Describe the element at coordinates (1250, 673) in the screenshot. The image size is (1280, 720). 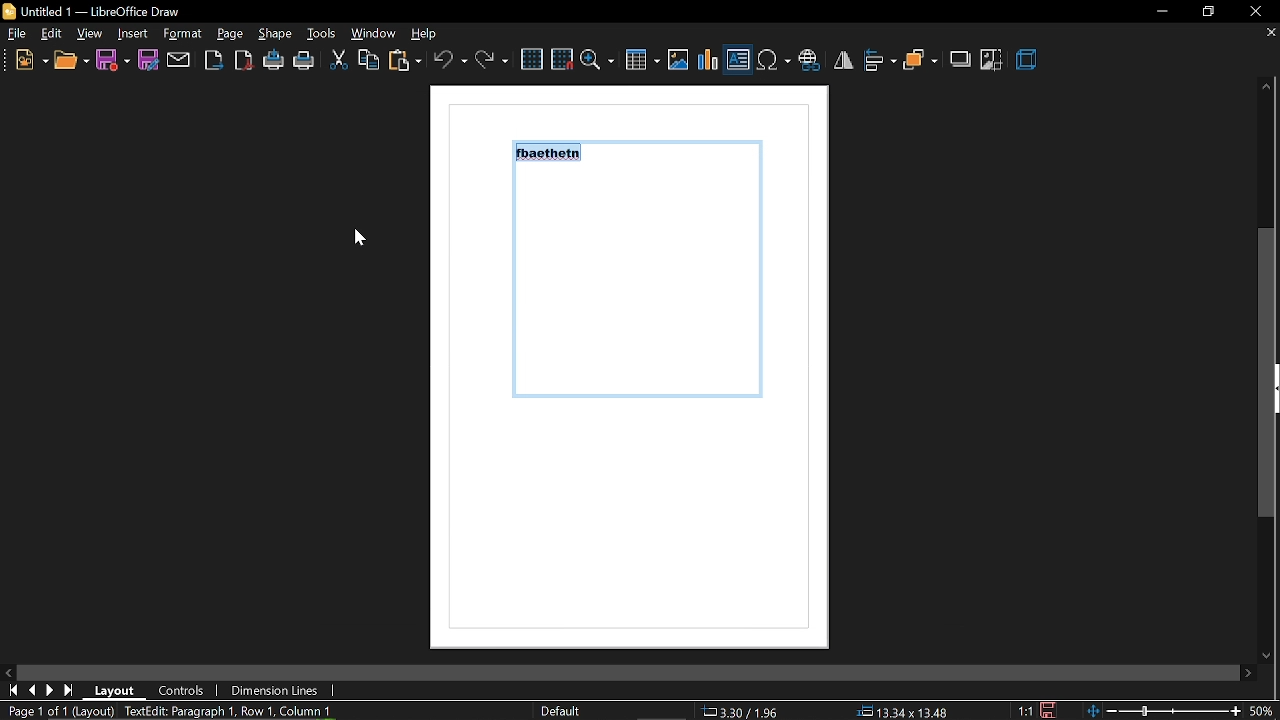
I see `move right` at that location.